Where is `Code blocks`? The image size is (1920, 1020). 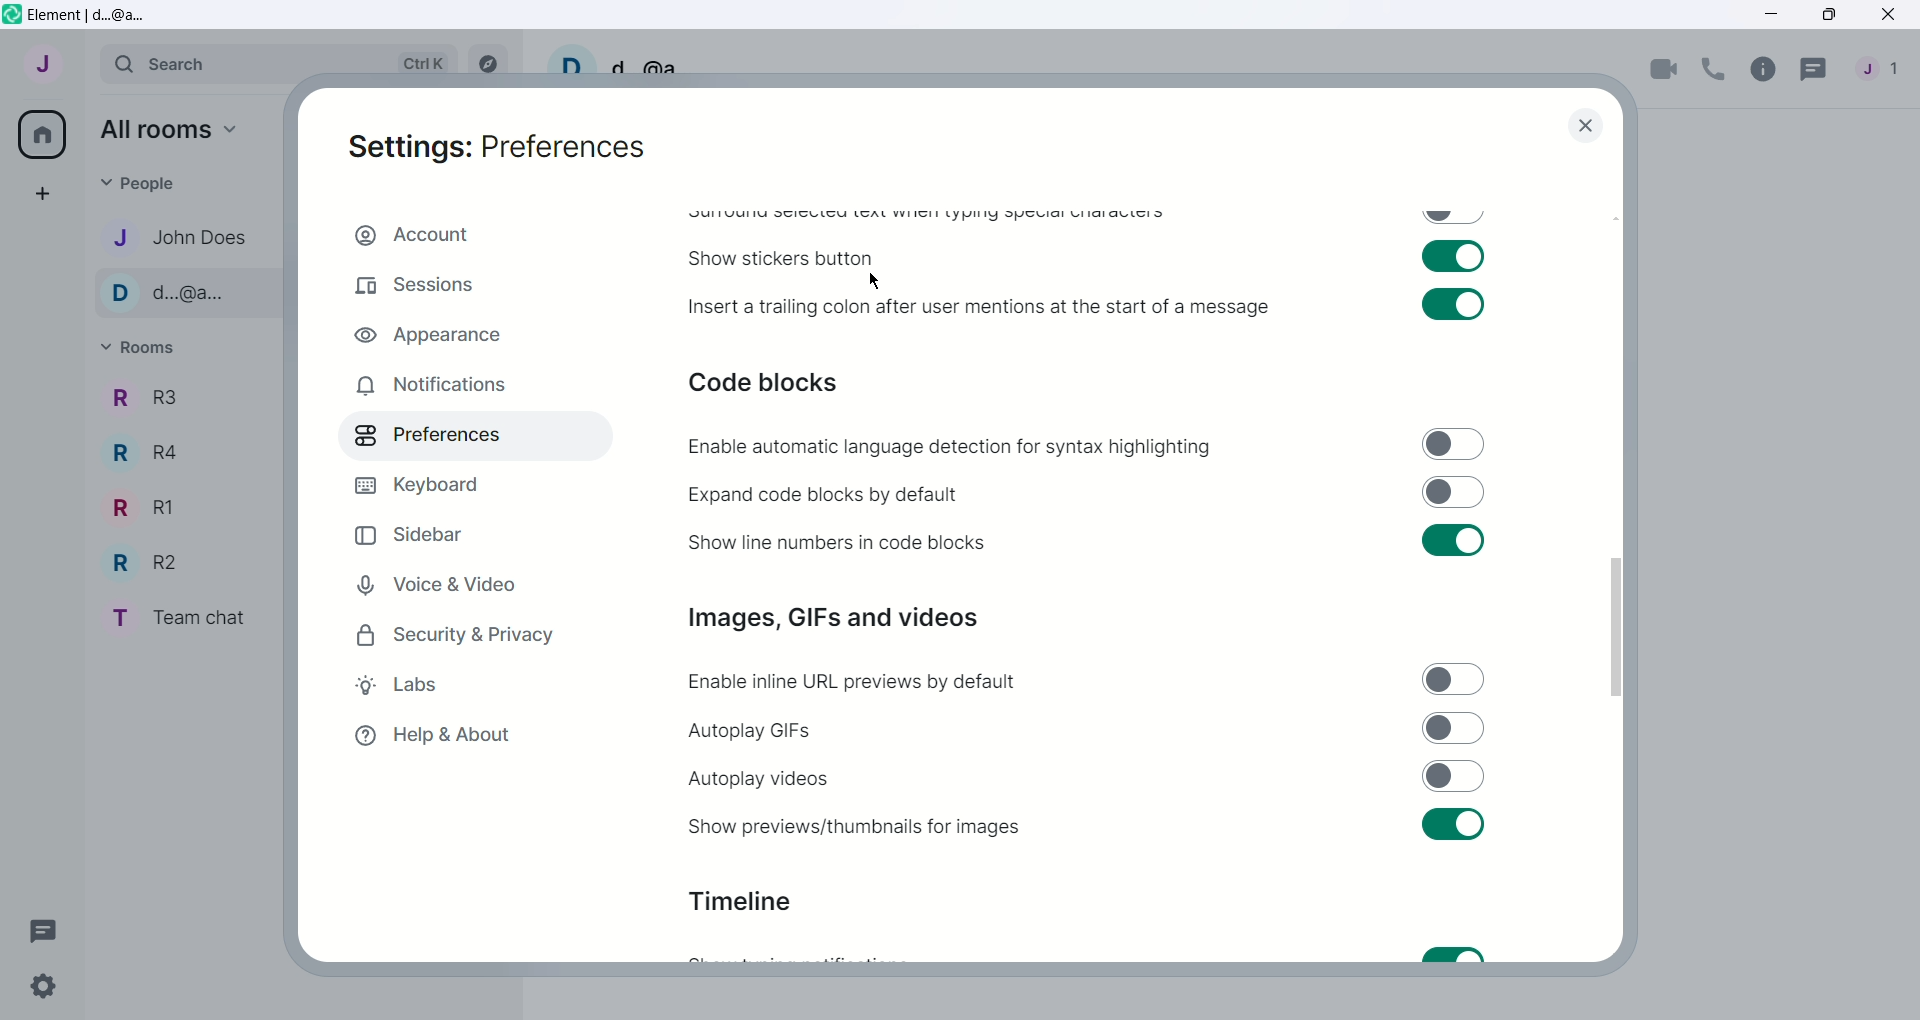
Code blocks is located at coordinates (765, 381).